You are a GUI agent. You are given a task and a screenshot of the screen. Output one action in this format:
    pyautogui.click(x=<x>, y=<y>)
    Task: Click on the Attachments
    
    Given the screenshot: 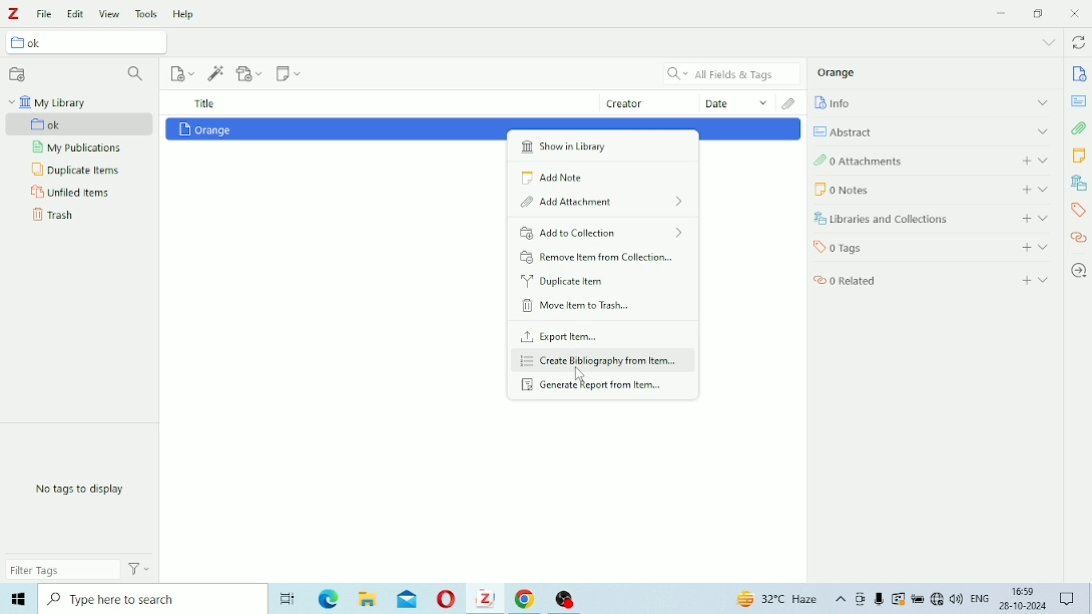 What is the action you would take?
    pyautogui.click(x=1079, y=128)
    